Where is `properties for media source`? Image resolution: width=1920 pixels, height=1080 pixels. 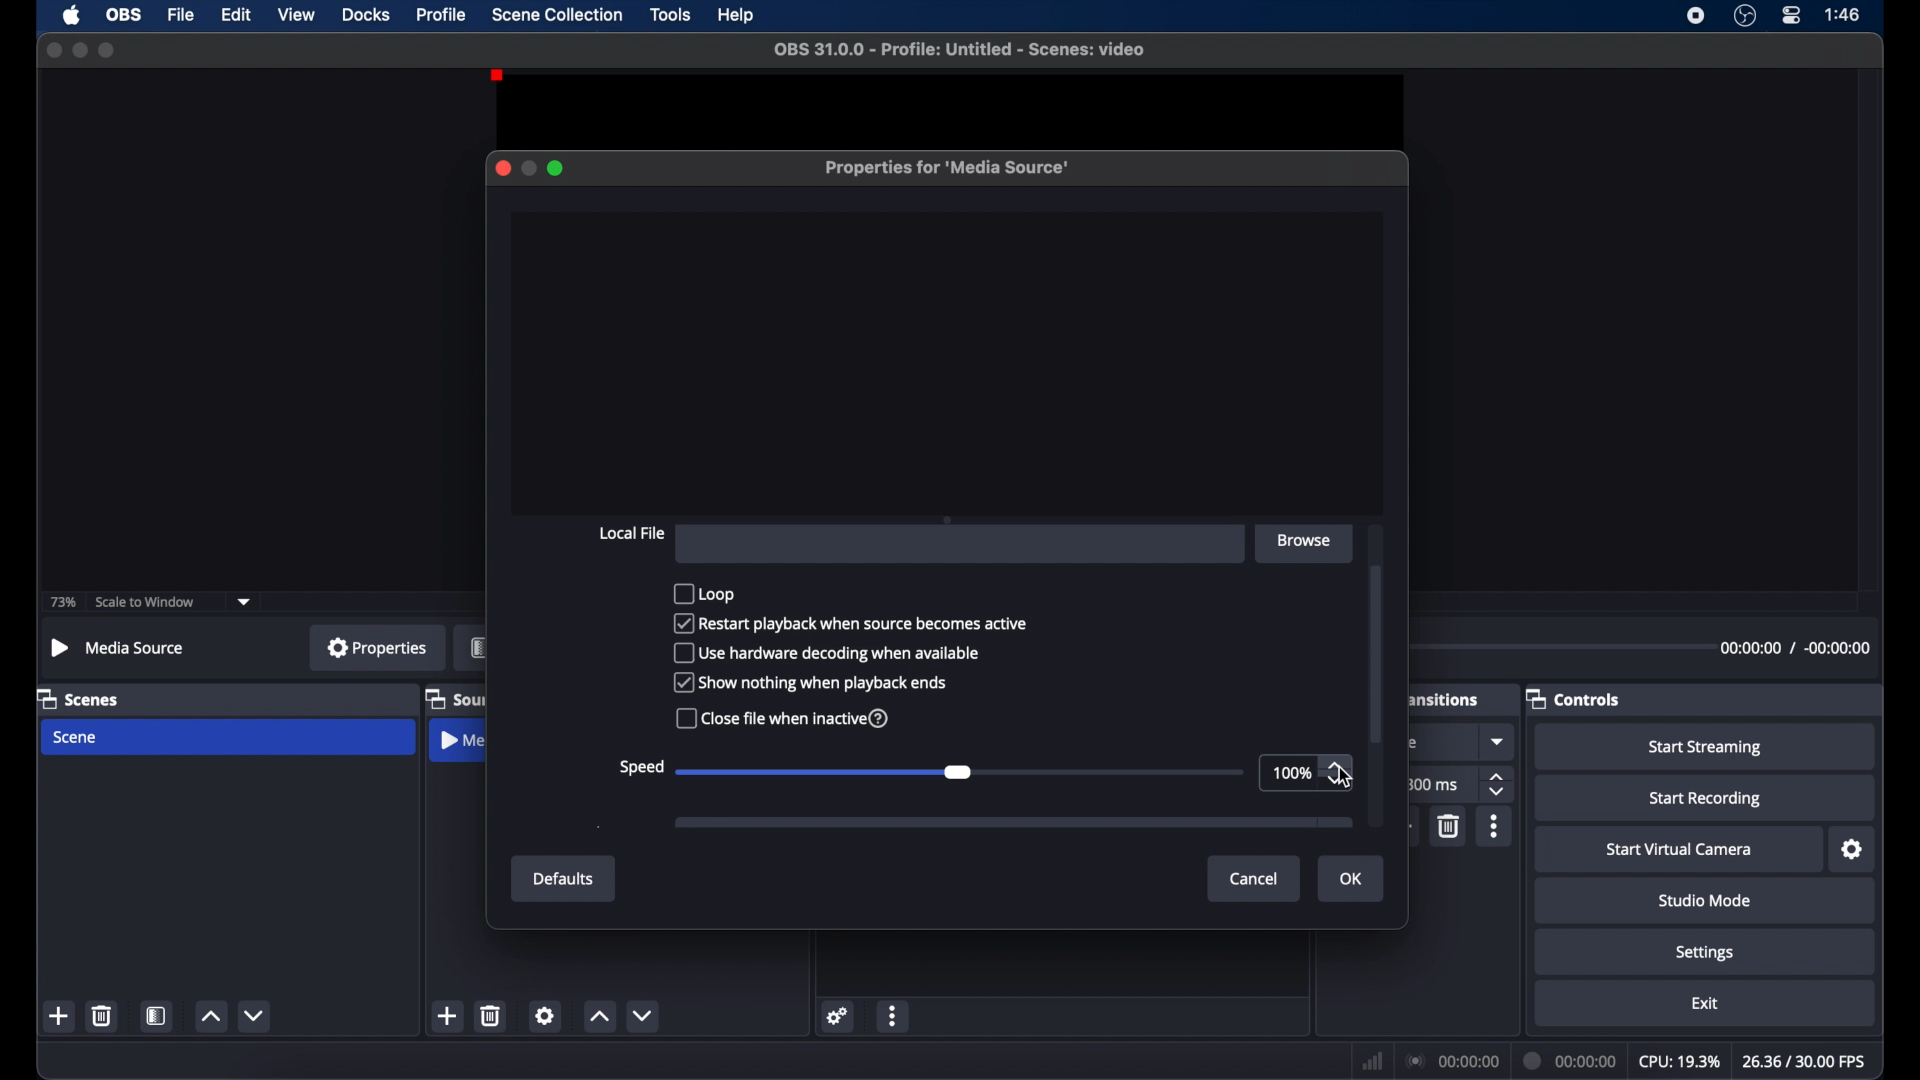
properties for media source is located at coordinates (948, 168).